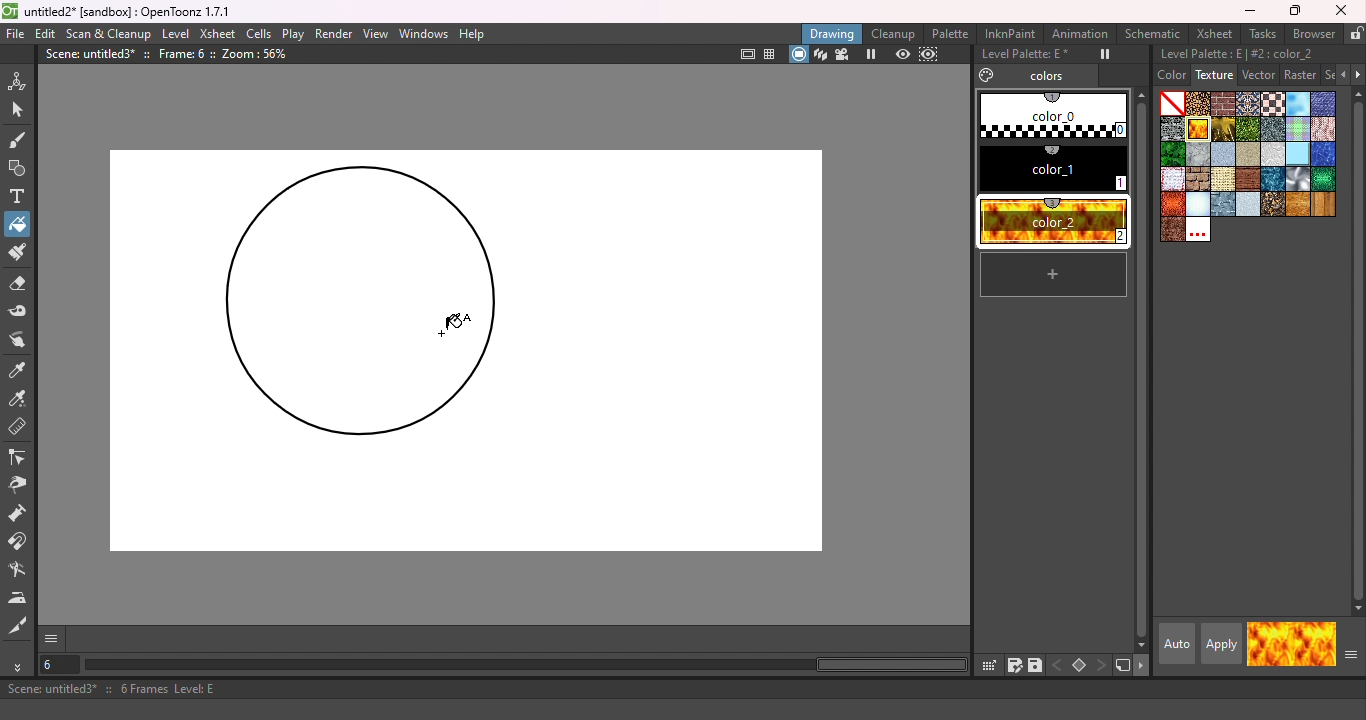  Describe the element at coordinates (1323, 154) in the screenshot. I see `pool.bmp` at that location.